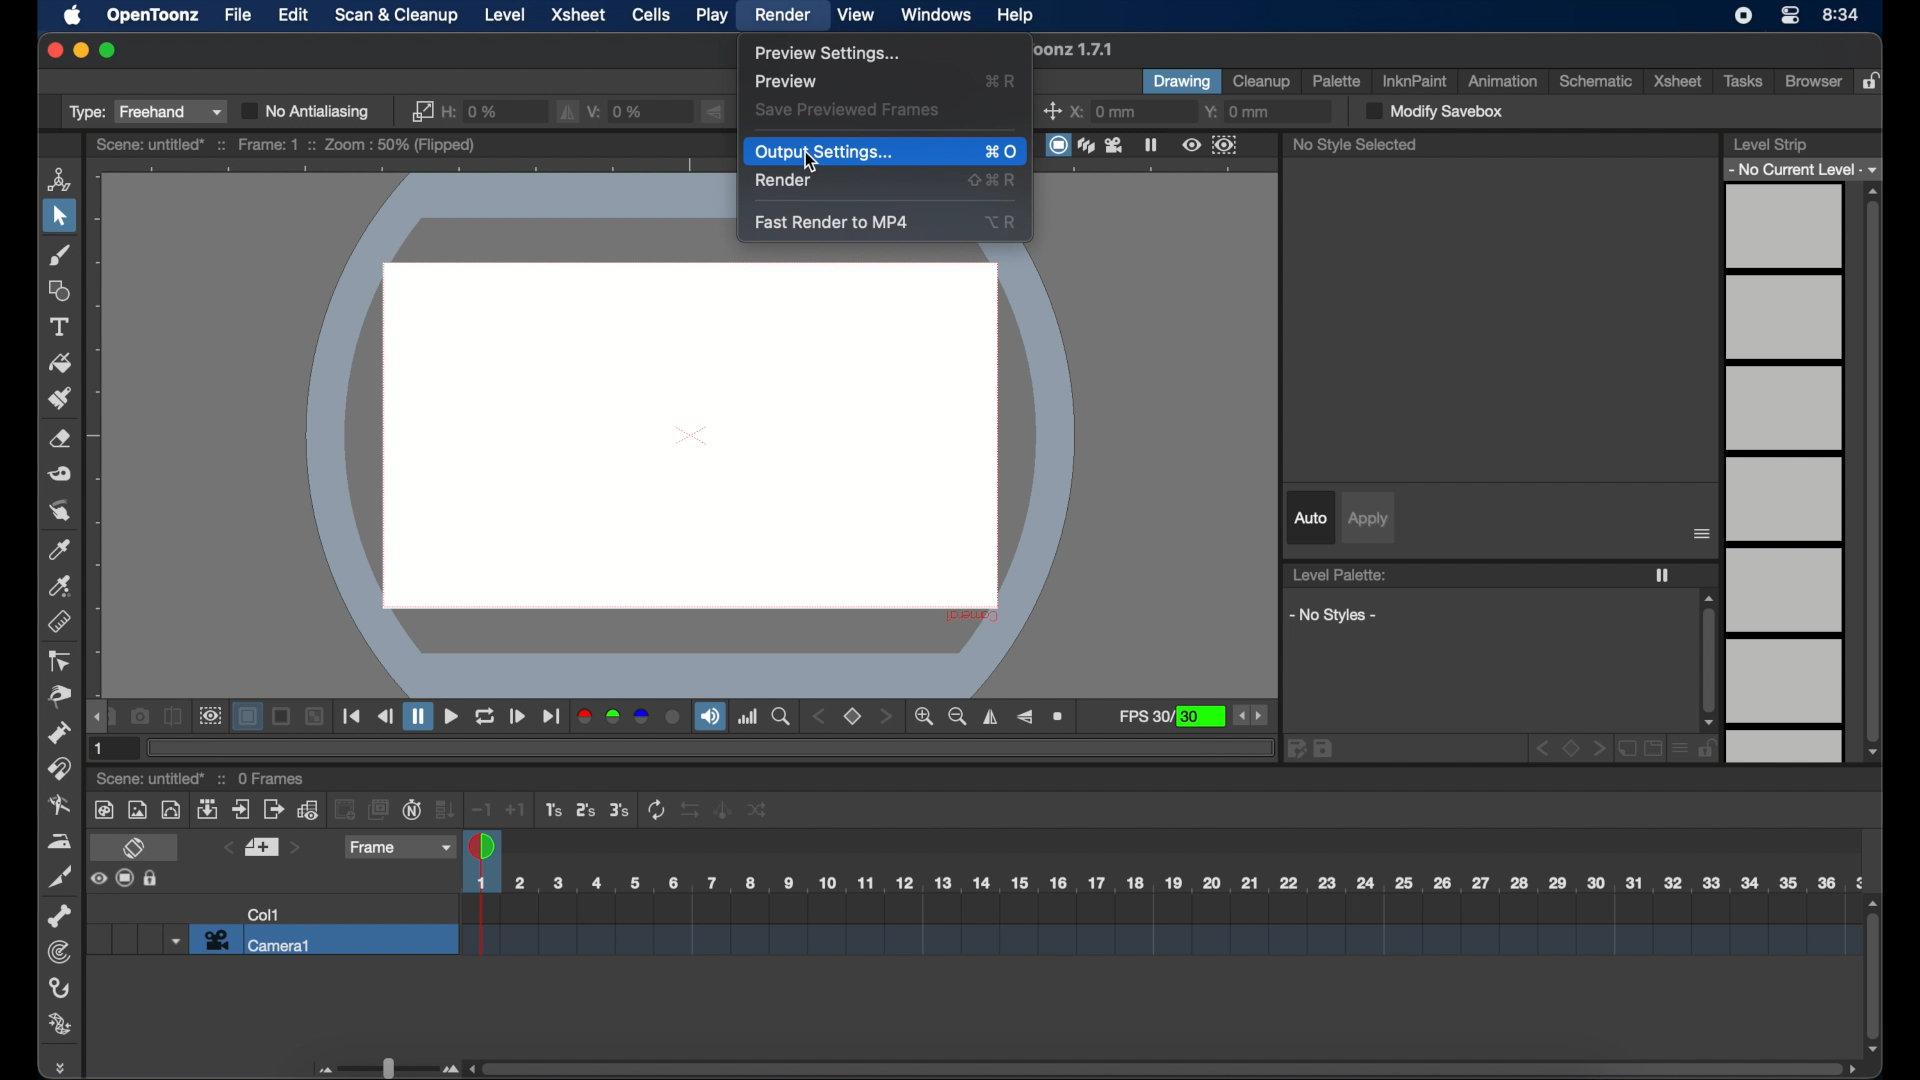 This screenshot has height=1080, width=1920. Describe the element at coordinates (784, 181) in the screenshot. I see `render` at that location.